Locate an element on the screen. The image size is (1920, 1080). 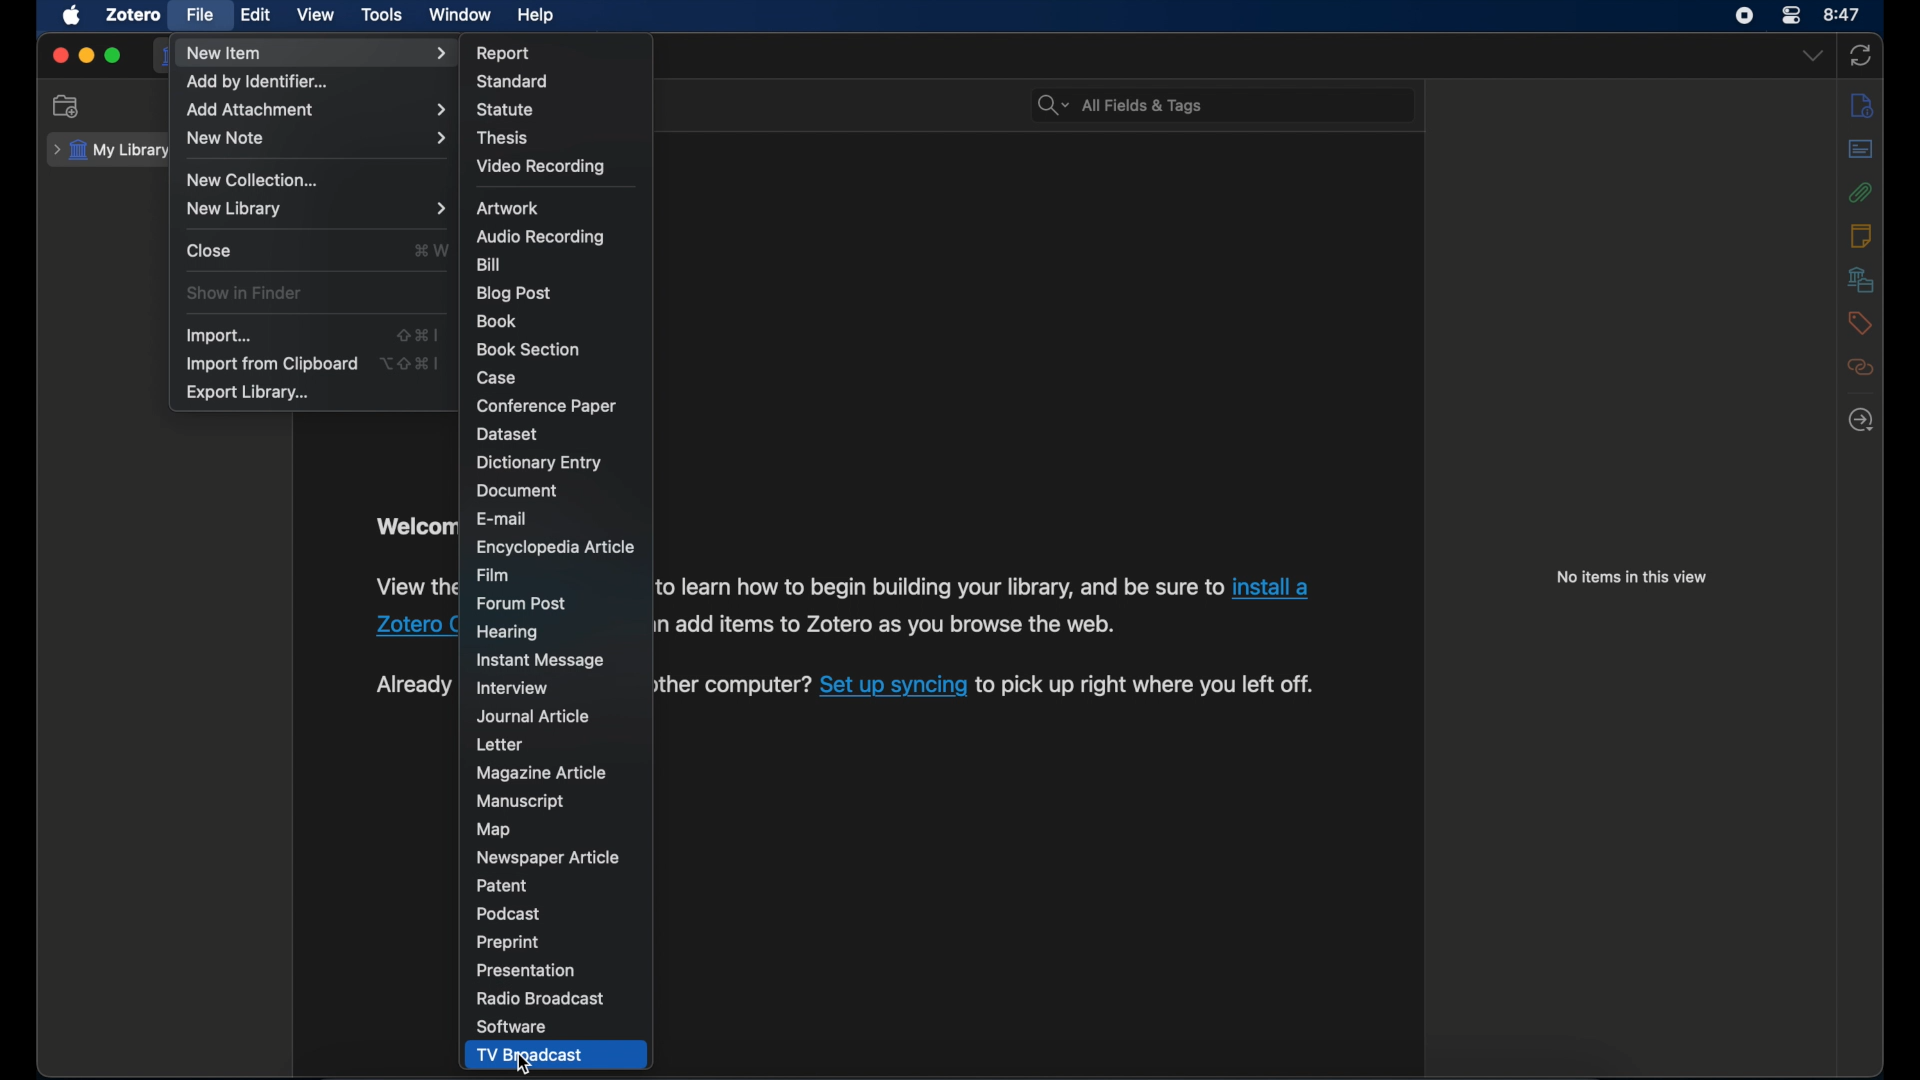
sync link is located at coordinates (892, 690).